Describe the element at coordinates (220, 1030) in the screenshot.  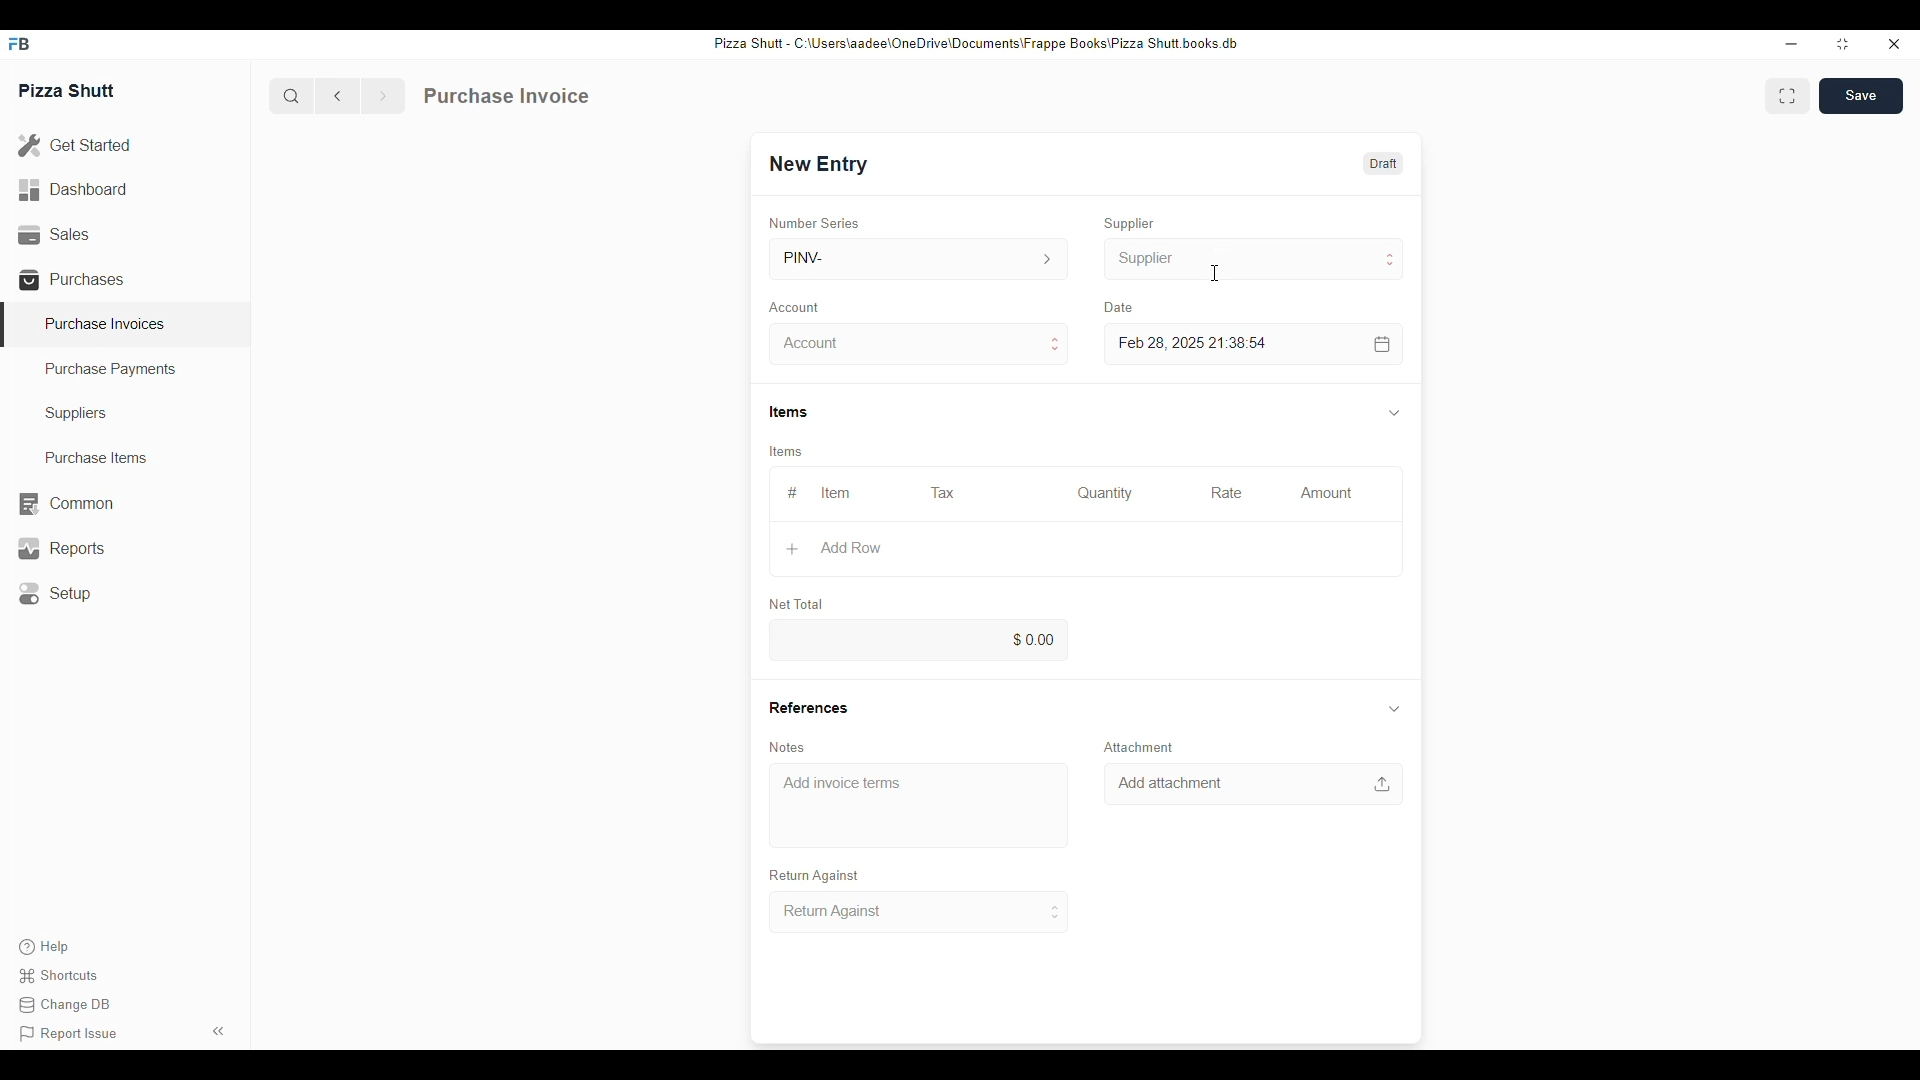
I see `<<` at that location.